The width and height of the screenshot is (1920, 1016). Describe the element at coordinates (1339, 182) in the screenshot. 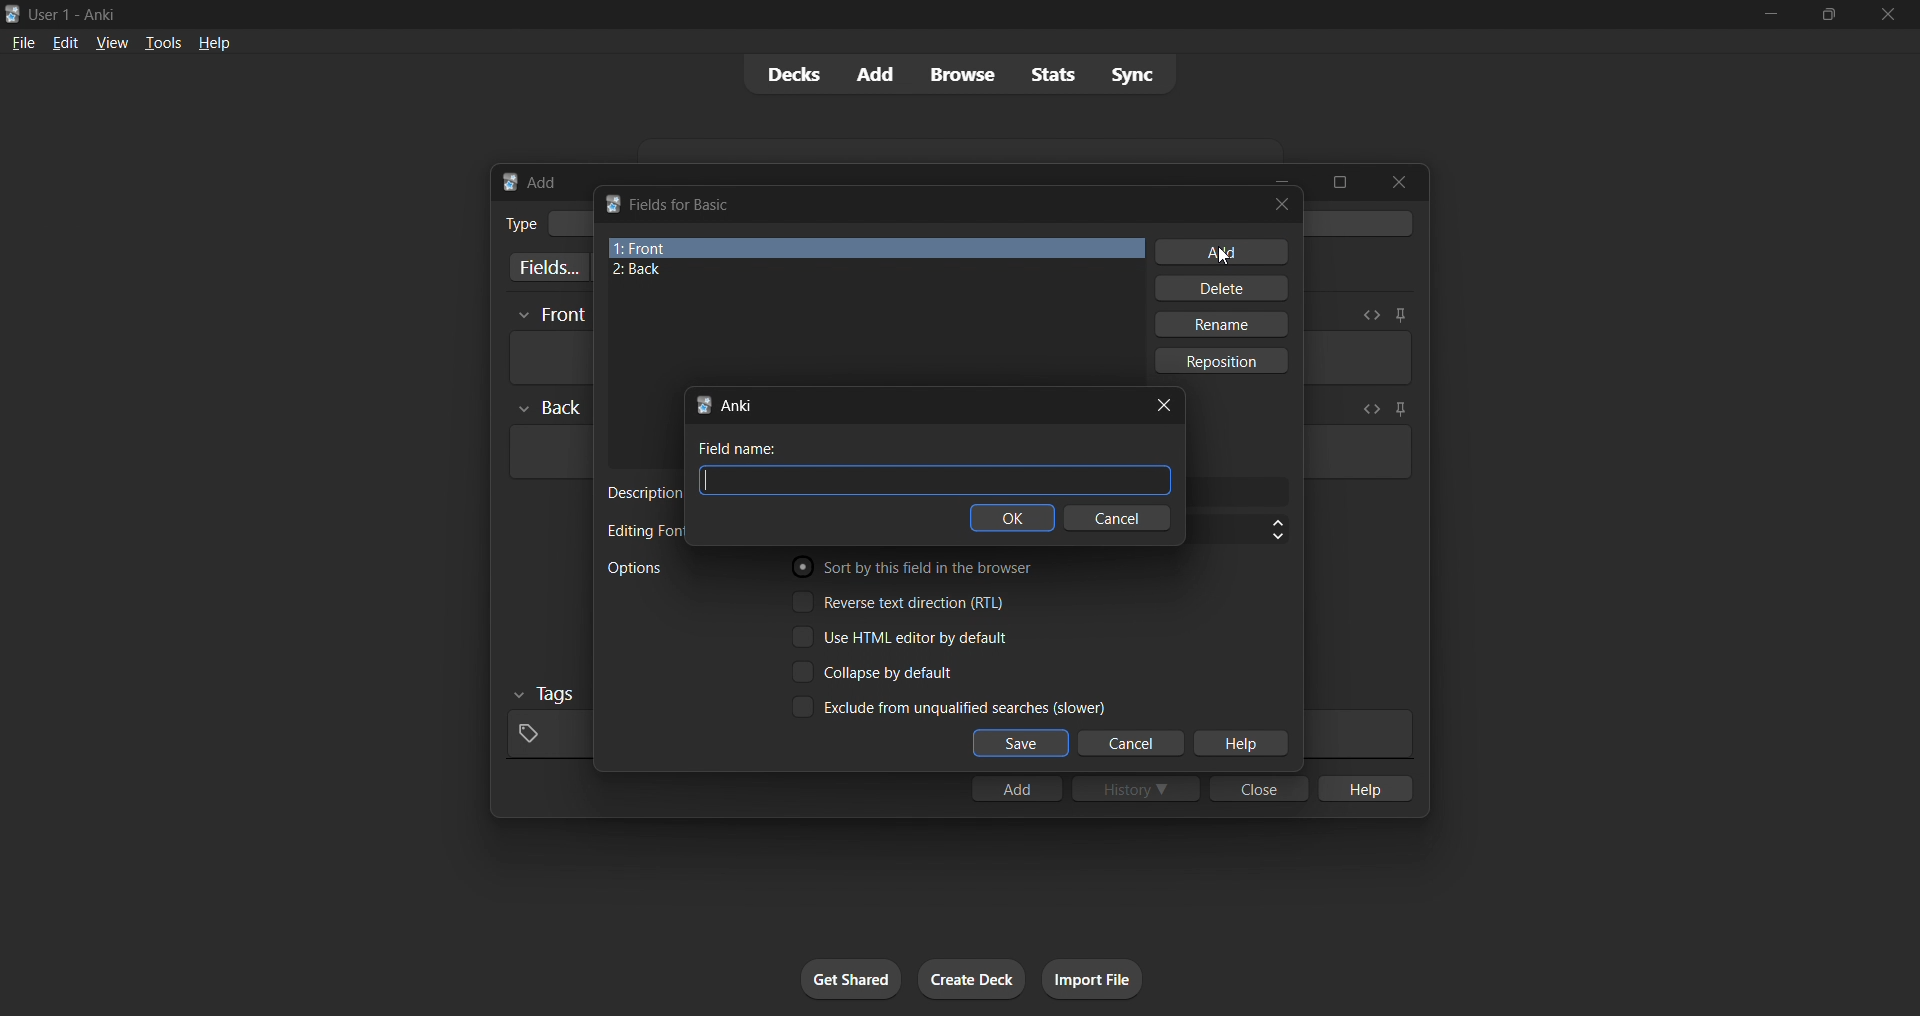

I see `maximize` at that location.